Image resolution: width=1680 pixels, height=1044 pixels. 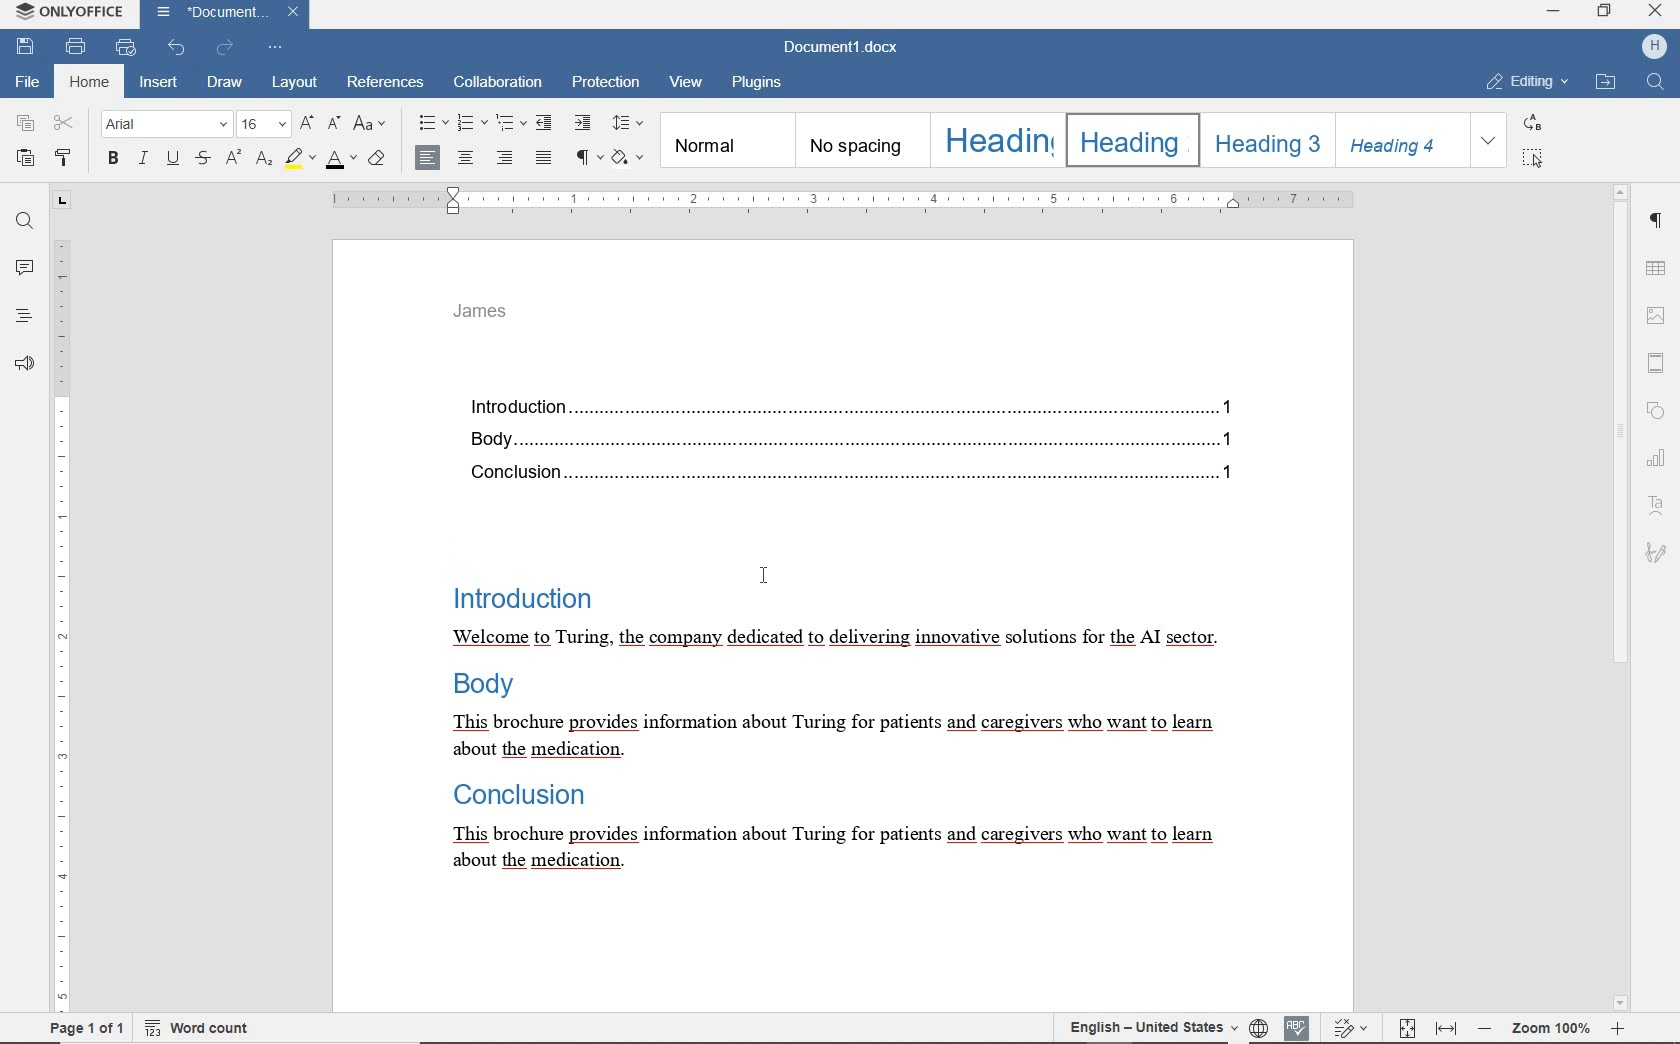 I want to click on quick print, so click(x=126, y=48).